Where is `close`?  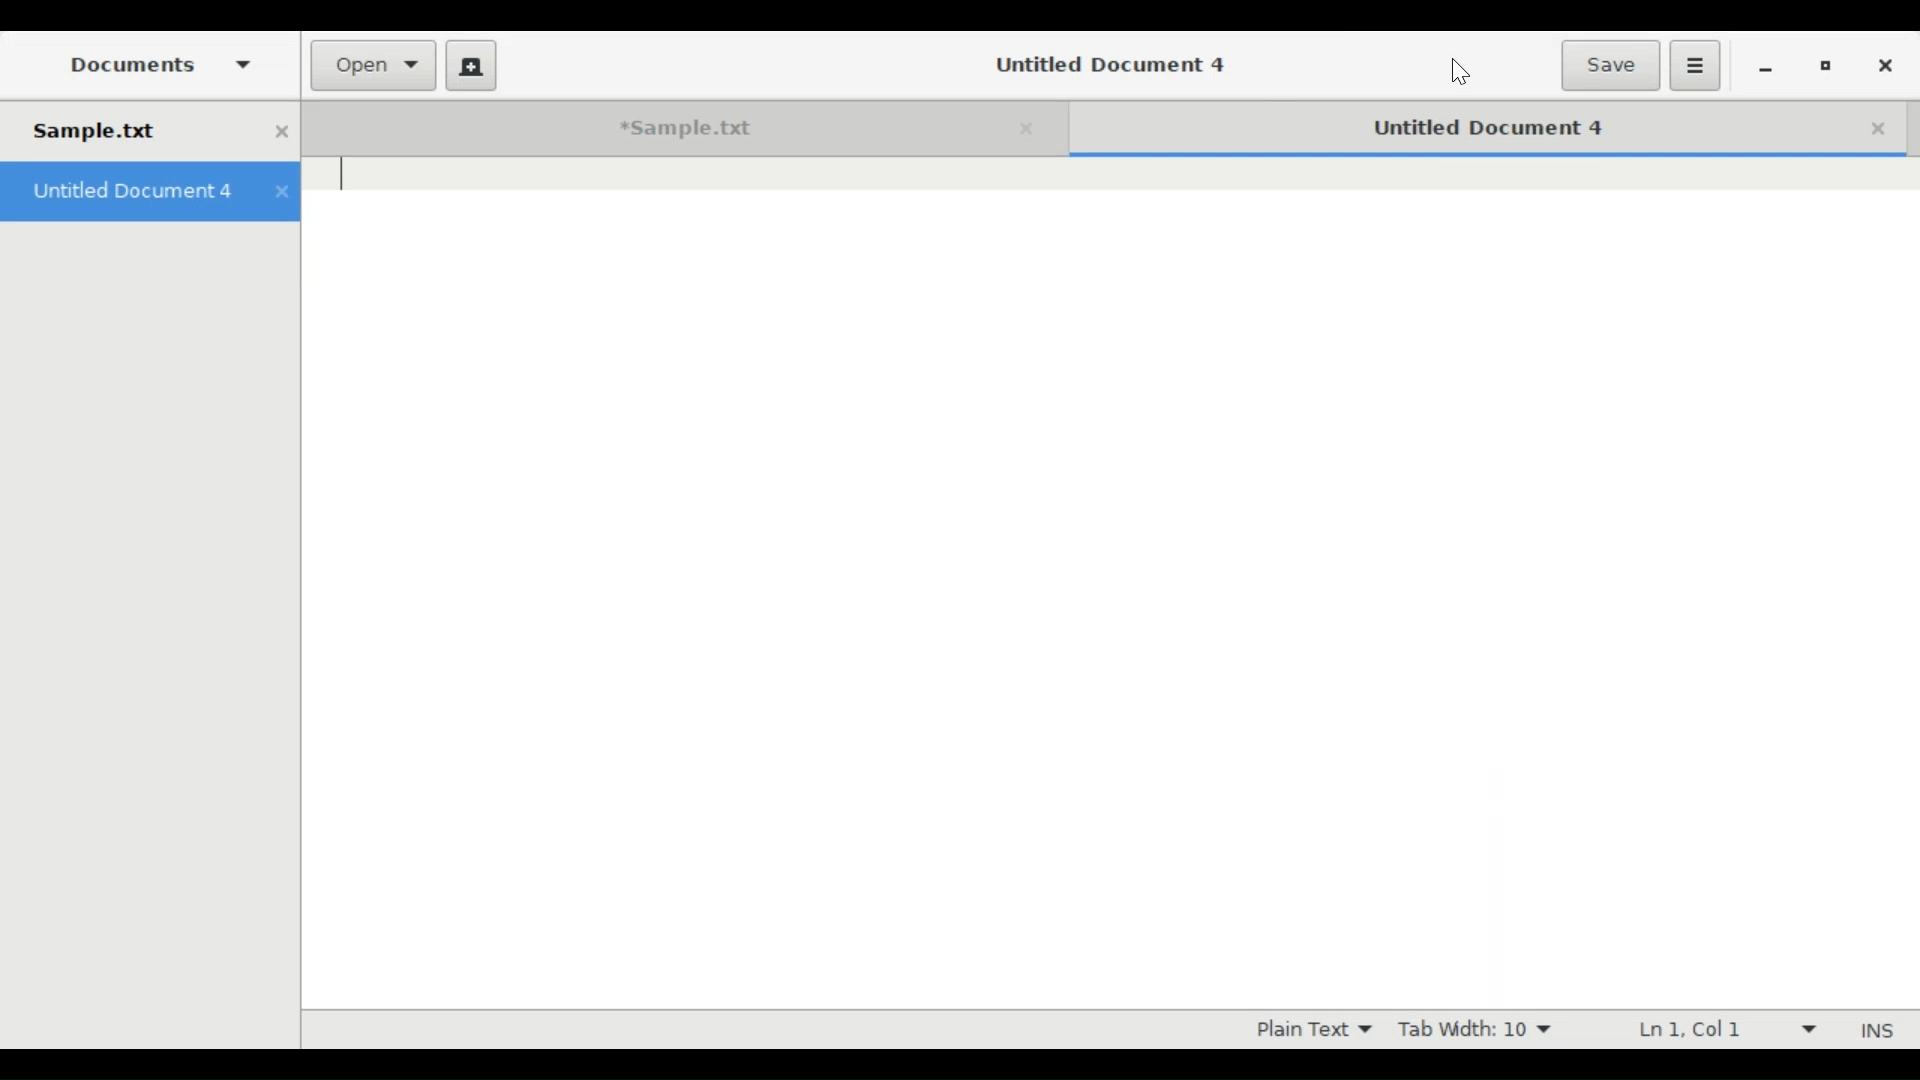 close is located at coordinates (276, 192).